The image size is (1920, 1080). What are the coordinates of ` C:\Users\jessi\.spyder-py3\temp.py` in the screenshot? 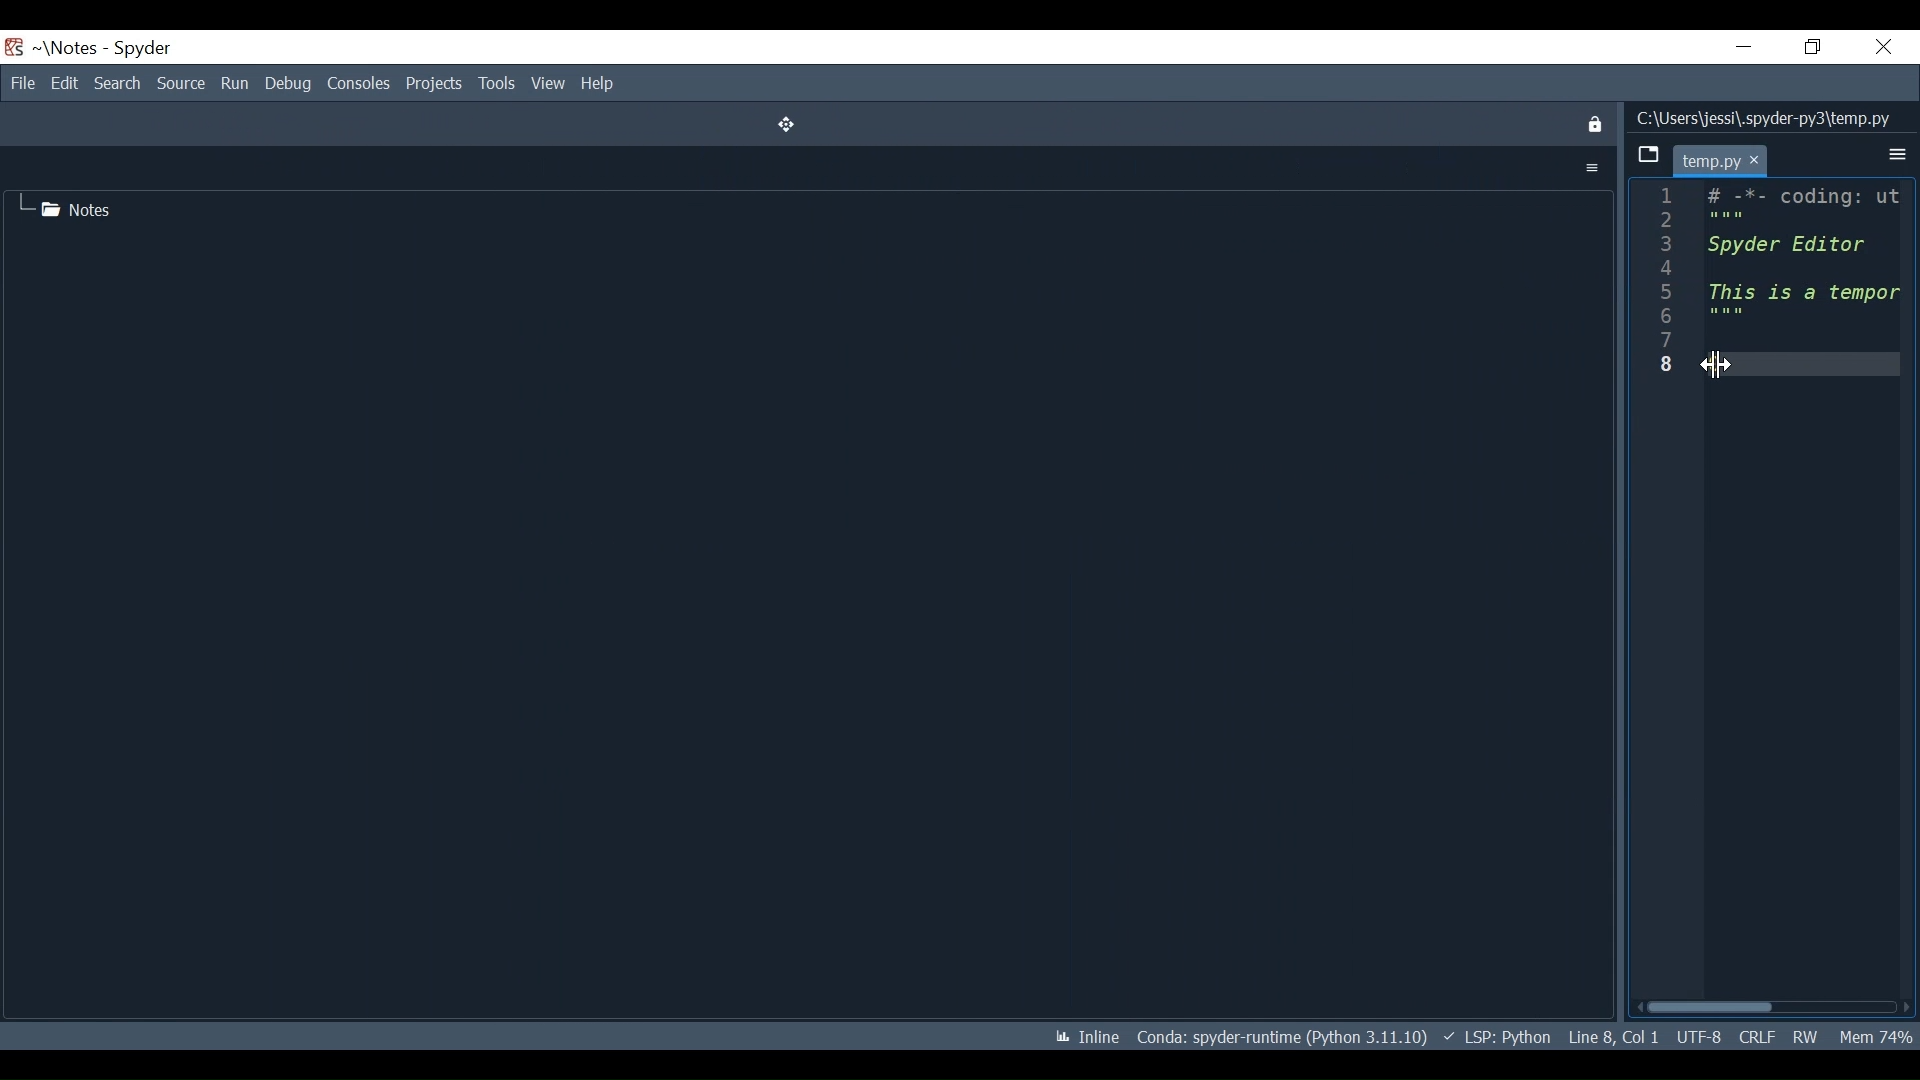 It's located at (1764, 116).